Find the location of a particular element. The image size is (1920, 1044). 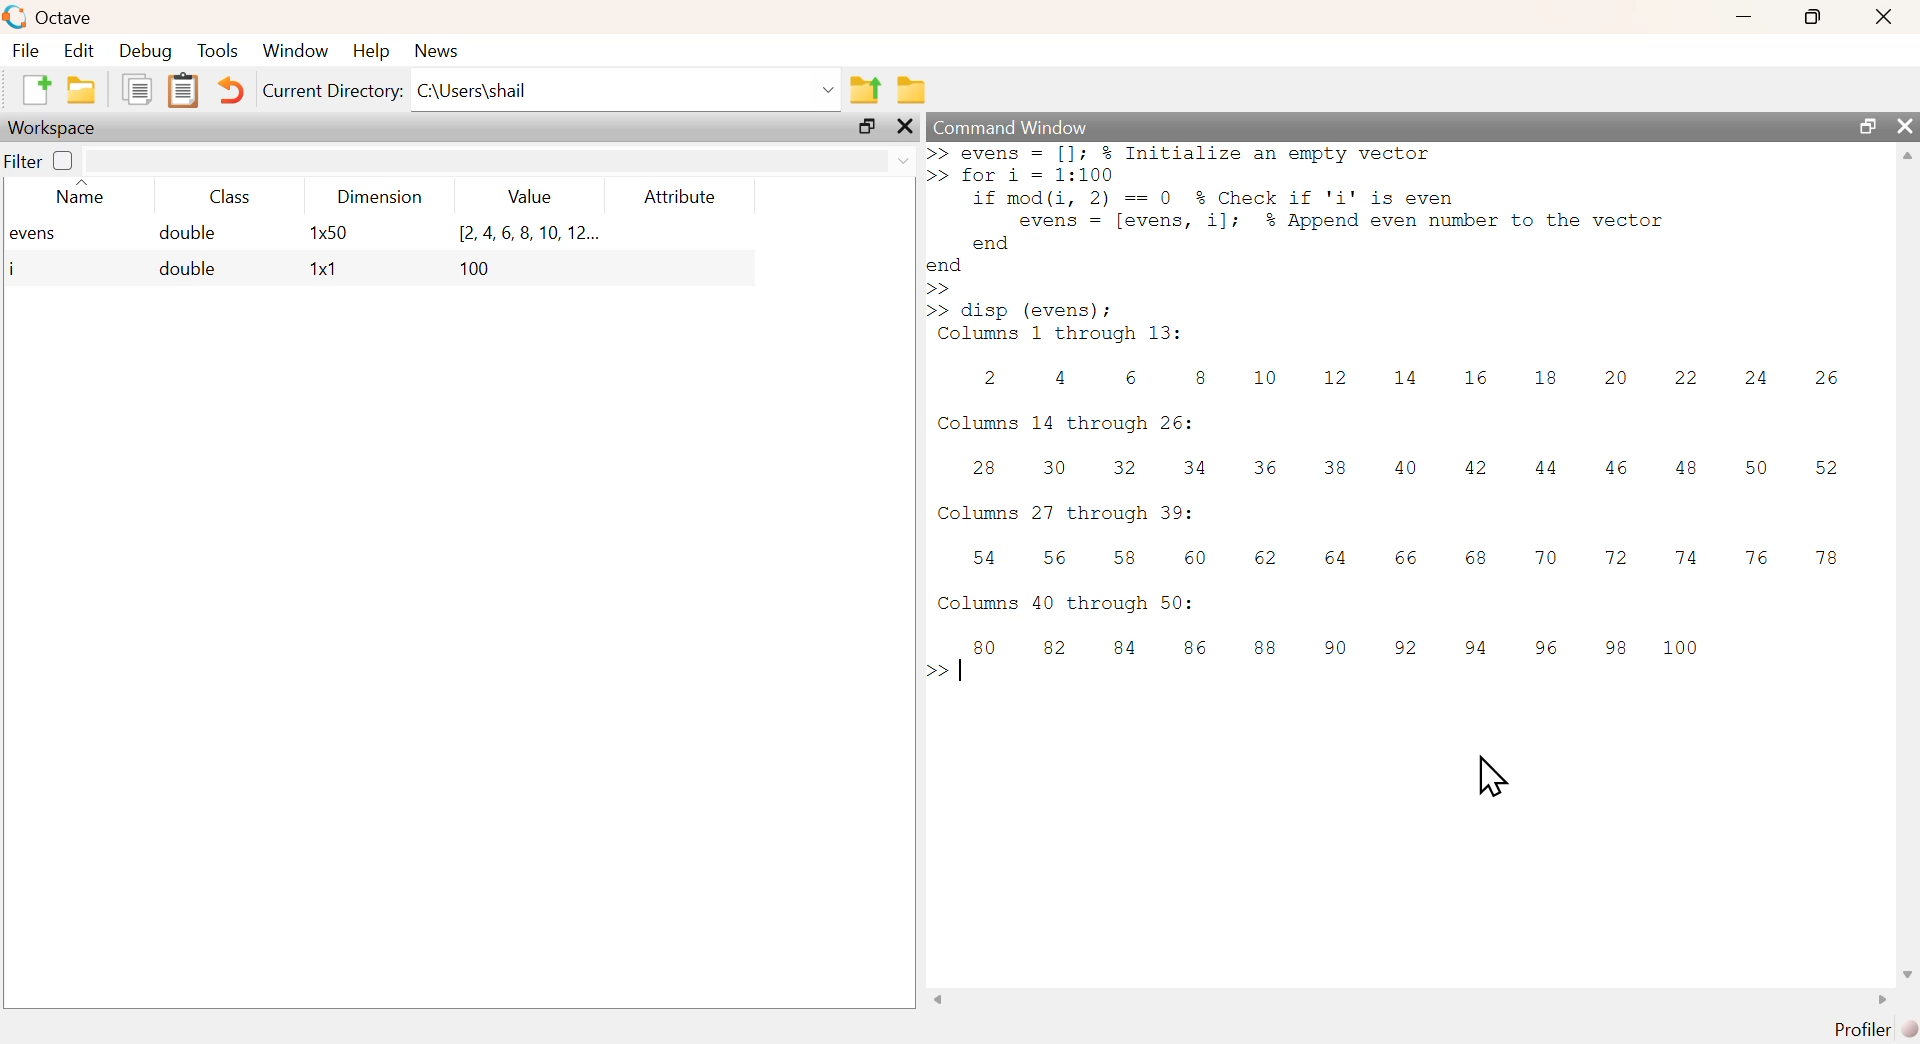

help is located at coordinates (370, 49).